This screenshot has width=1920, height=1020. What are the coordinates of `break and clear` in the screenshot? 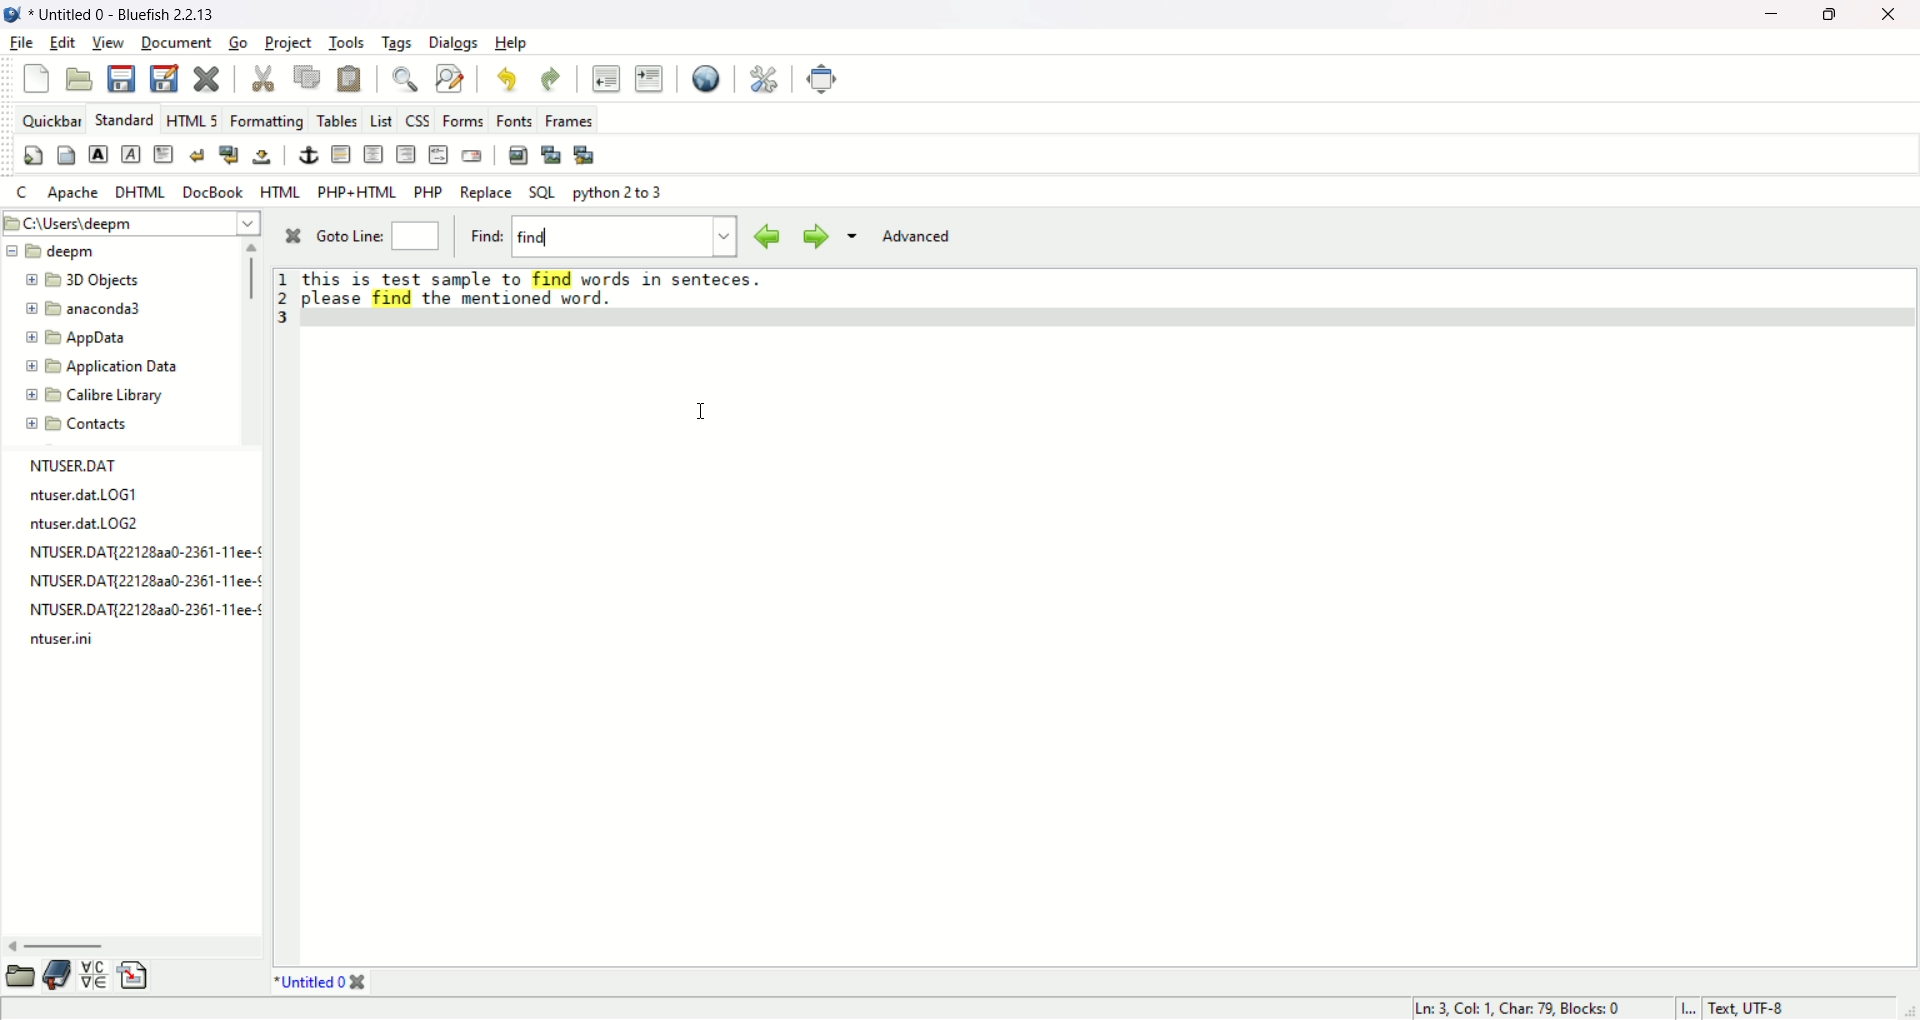 It's located at (225, 155).